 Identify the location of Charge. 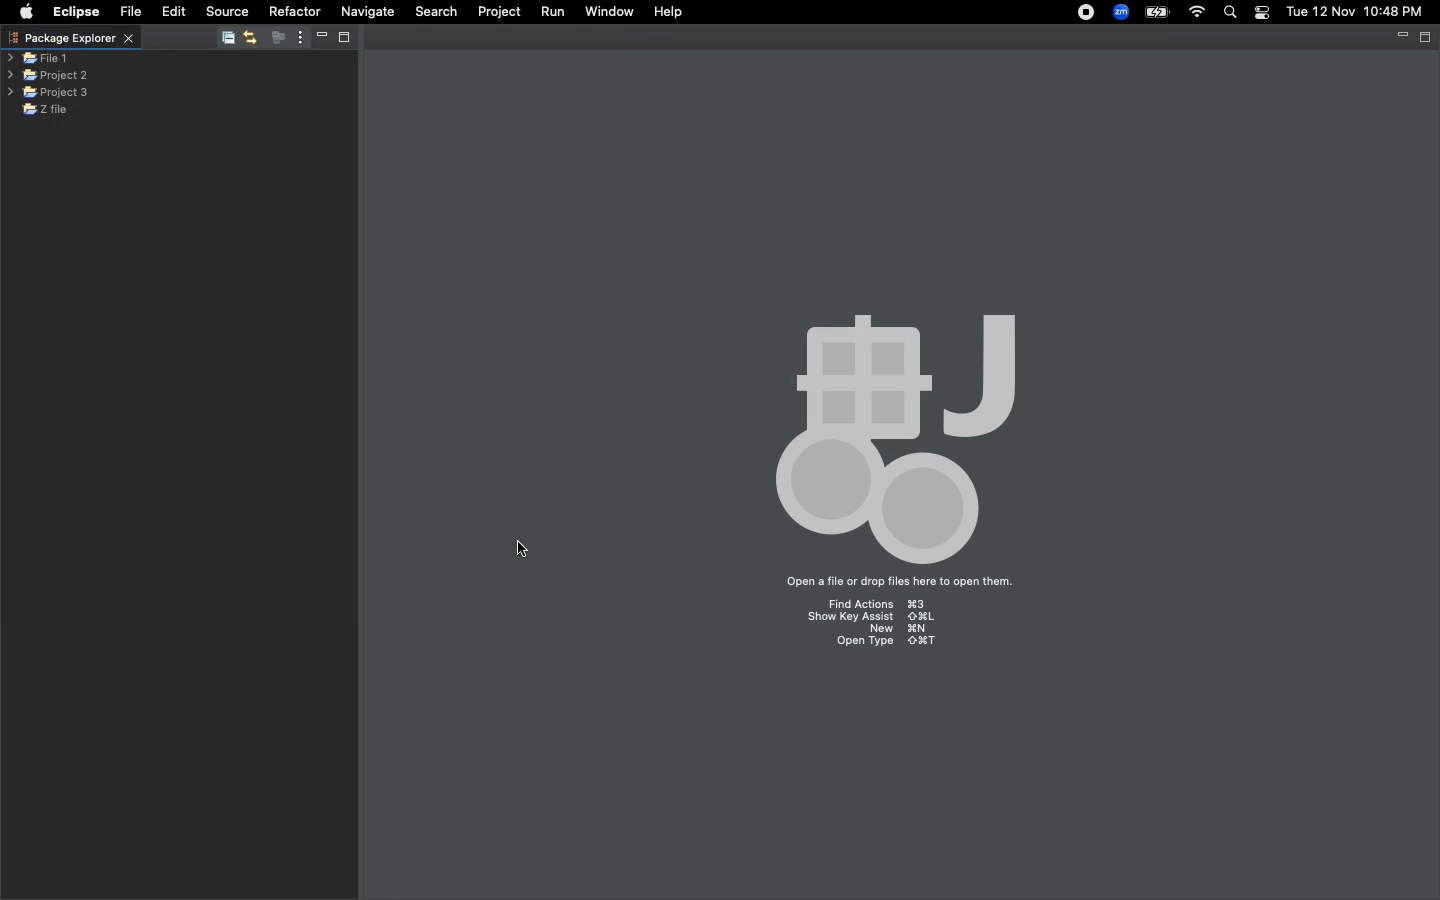
(1160, 11).